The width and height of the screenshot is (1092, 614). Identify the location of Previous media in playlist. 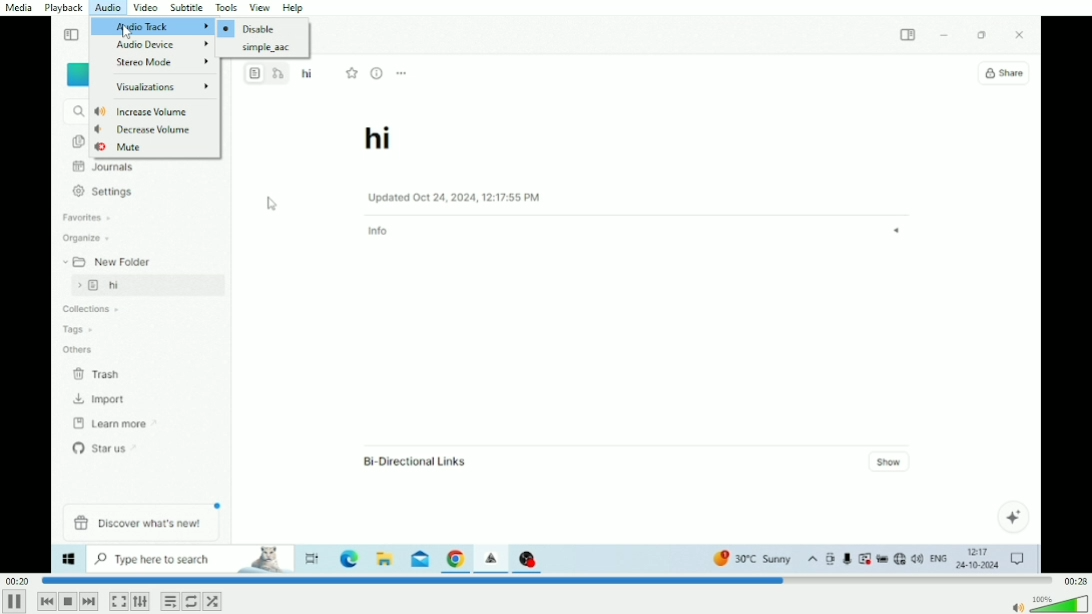
(46, 601).